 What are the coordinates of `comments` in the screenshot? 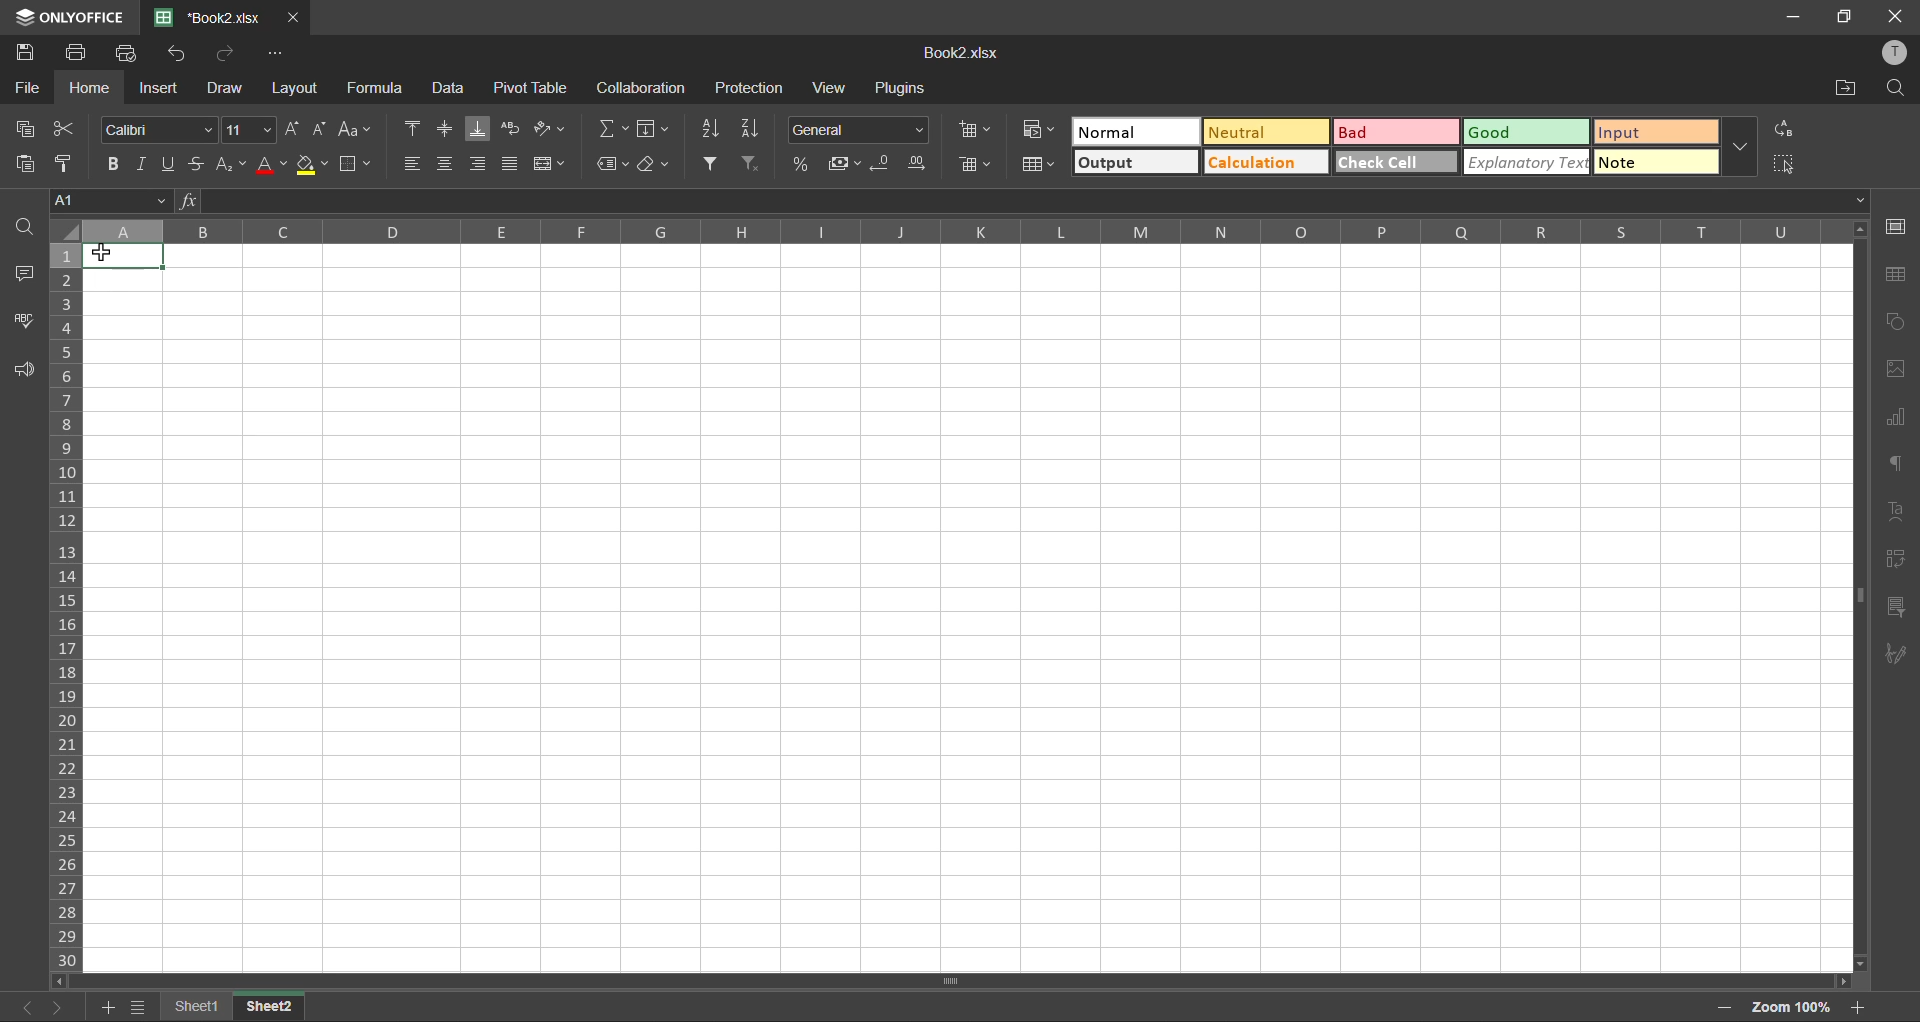 It's located at (26, 273).